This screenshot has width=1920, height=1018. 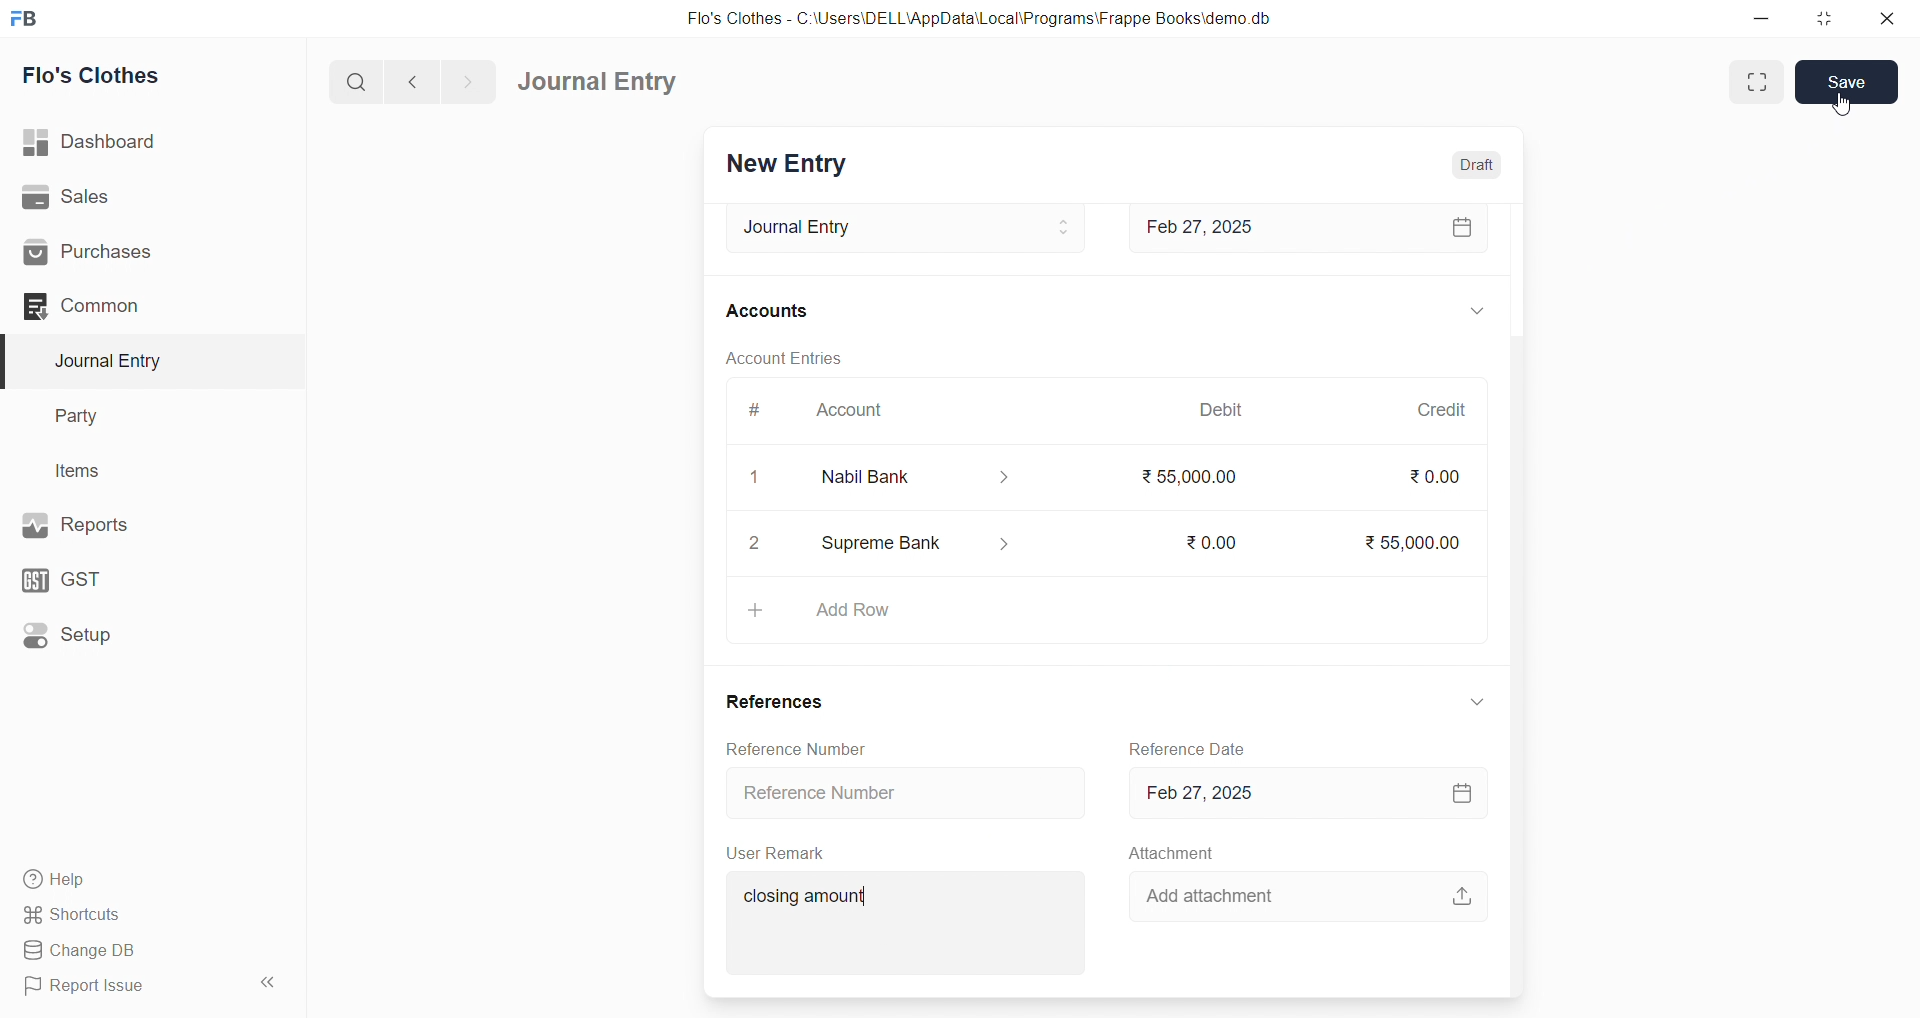 What do you see at coordinates (12, 360) in the screenshot?
I see `selected` at bounding box center [12, 360].